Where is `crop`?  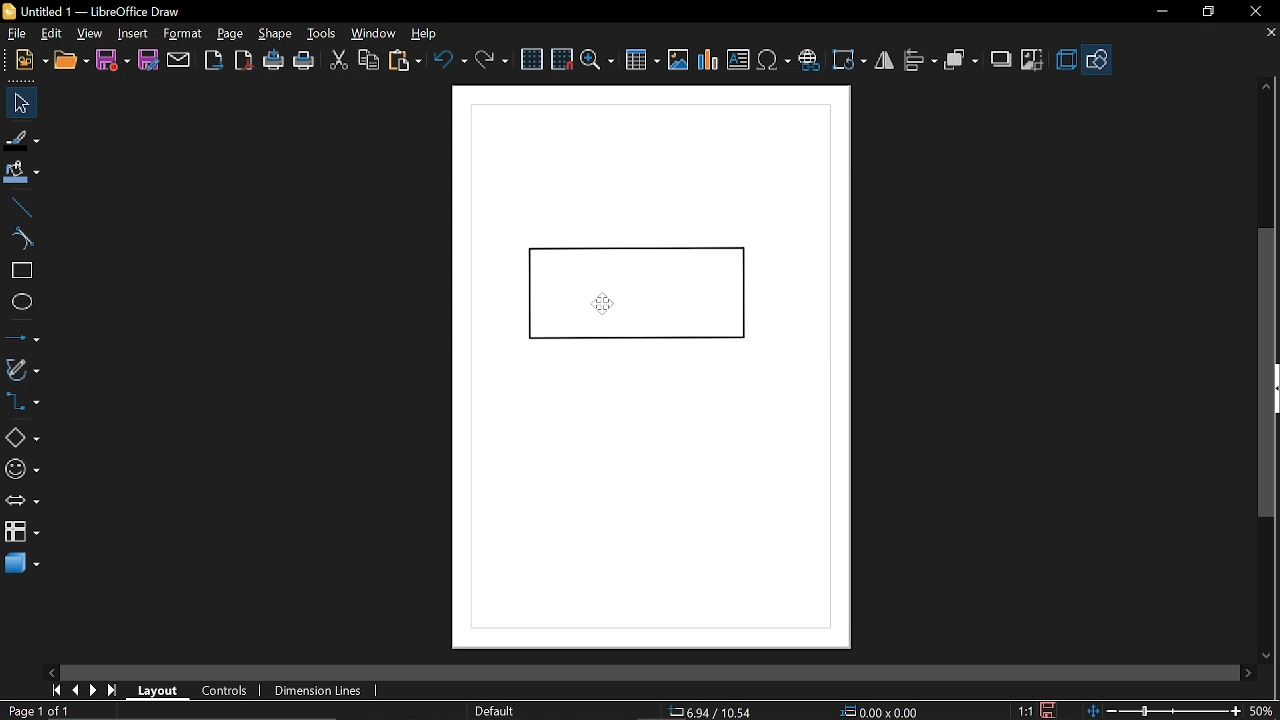 crop is located at coordinates (1033, 59).